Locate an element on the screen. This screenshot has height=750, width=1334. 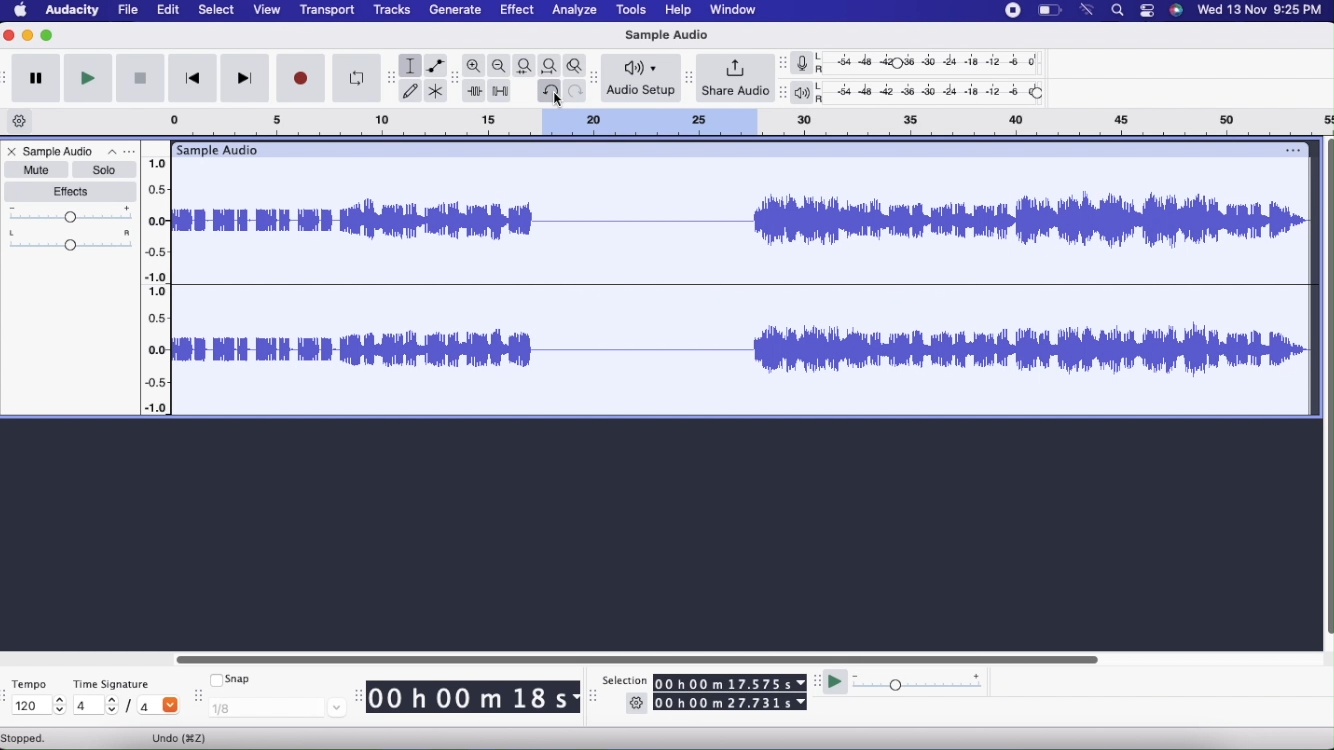
move toolbar is located at coordinates (8, 695).